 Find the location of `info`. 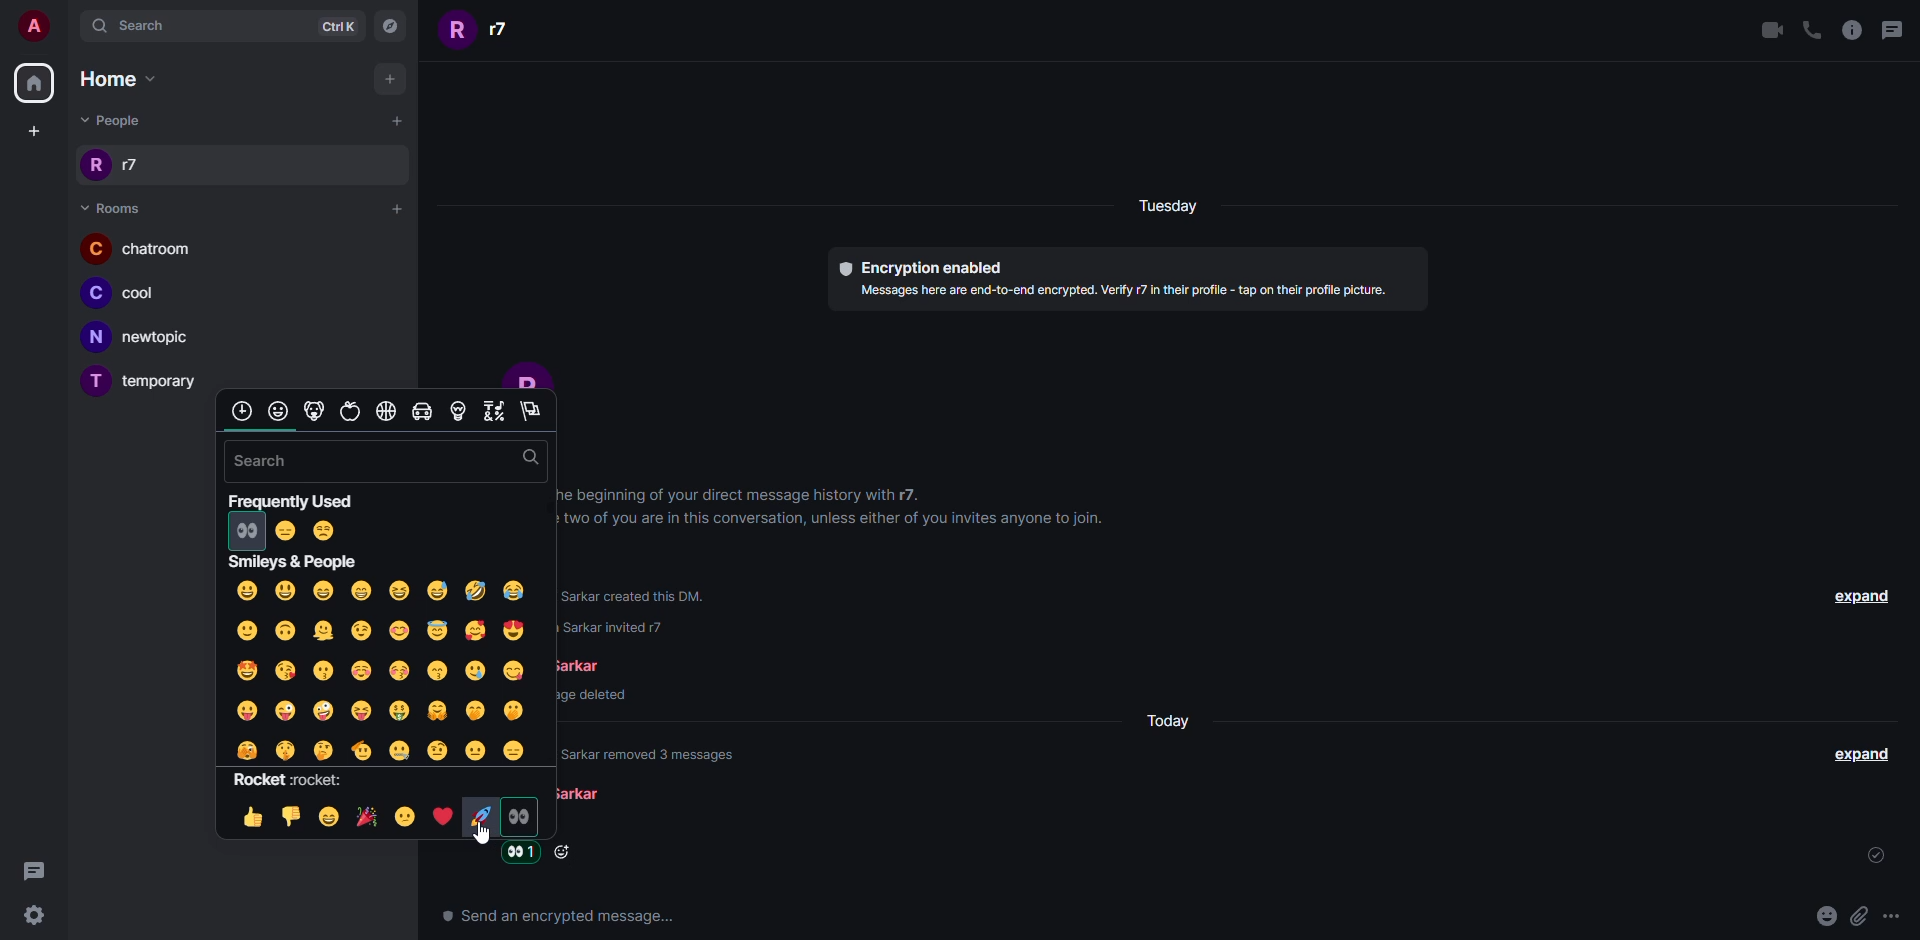

info is located at coordinates (842, 510).